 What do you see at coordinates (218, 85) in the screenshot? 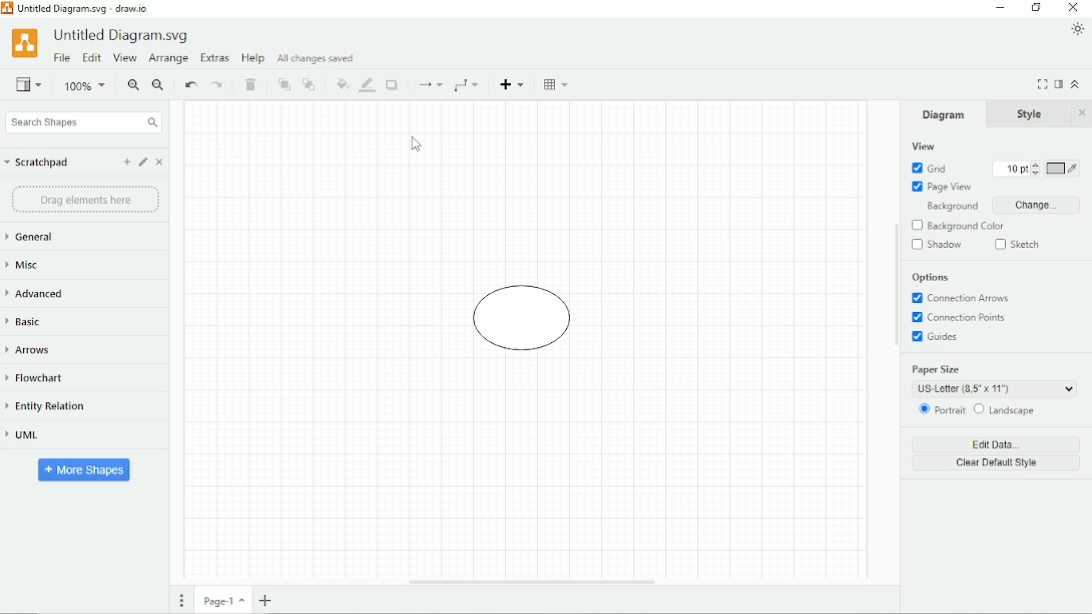
I see `Redo` at bounding box center [218, 85].